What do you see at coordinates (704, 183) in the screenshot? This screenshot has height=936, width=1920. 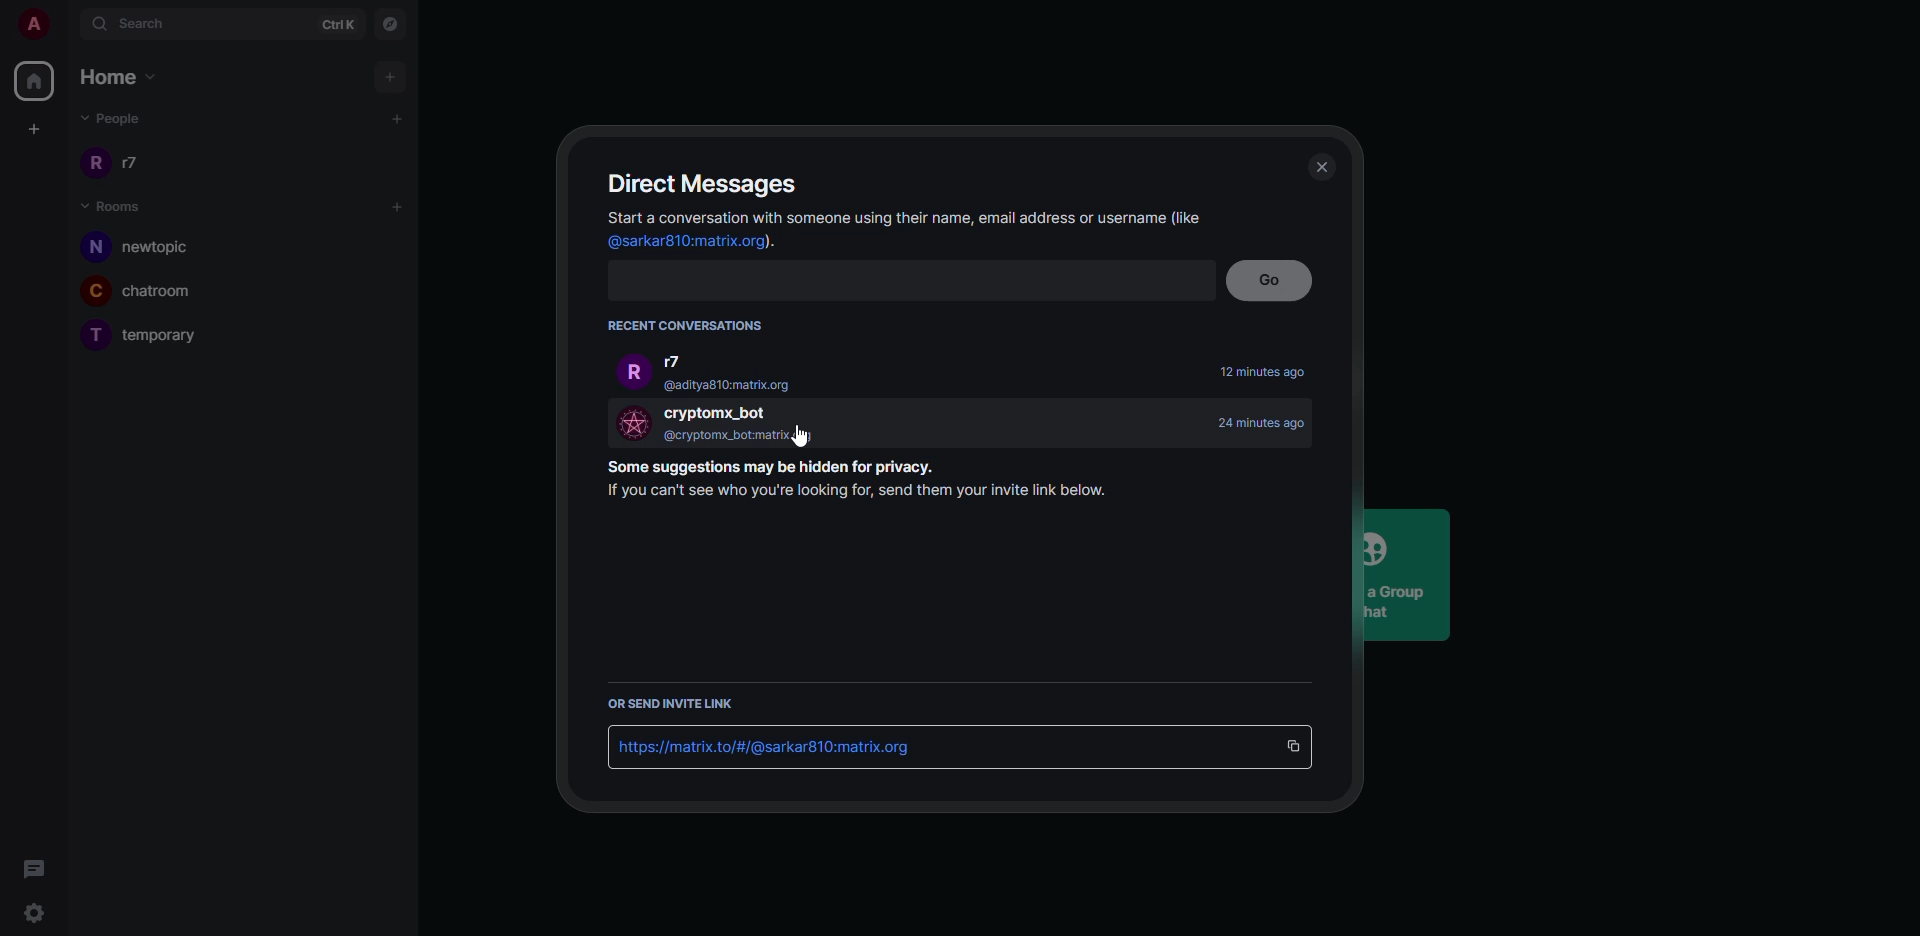 I see `direct message` at bounding box center [704, 183].